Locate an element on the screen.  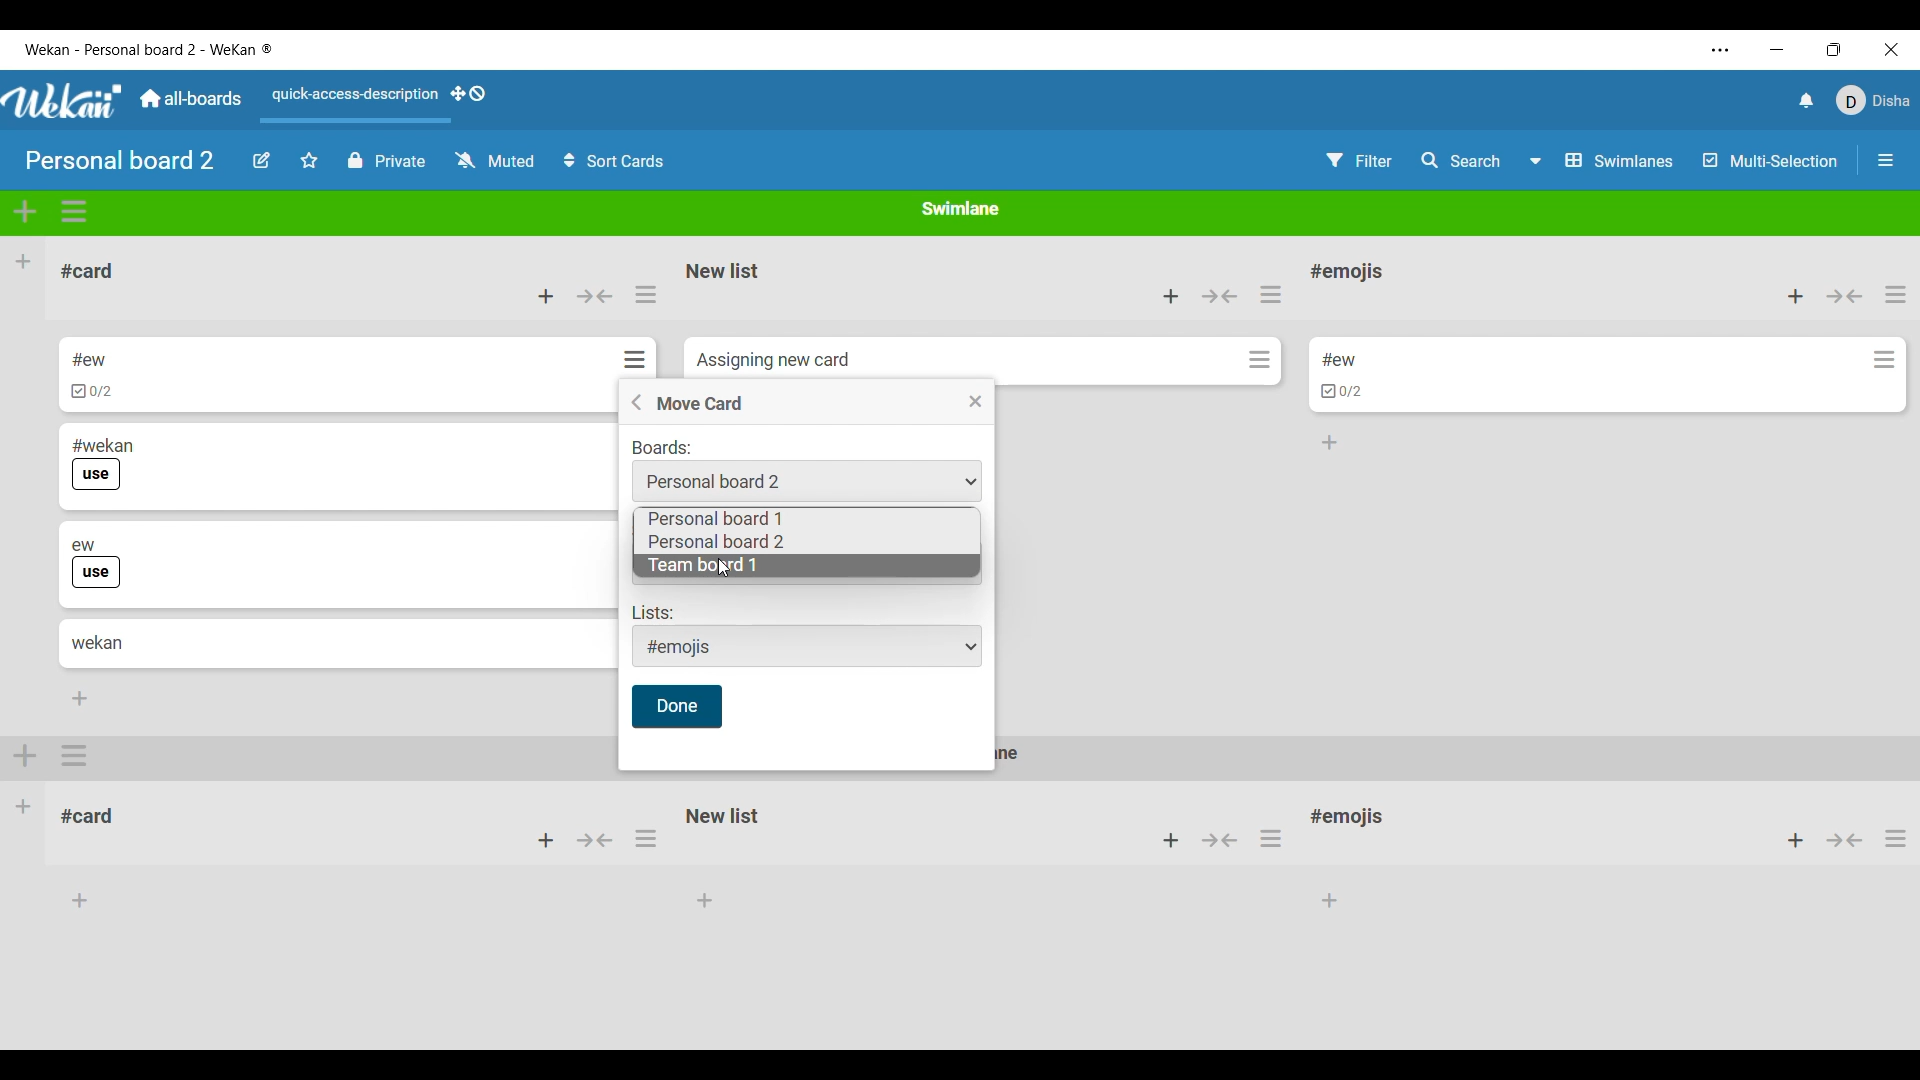
Close menu is located at coordinates (976, 401).